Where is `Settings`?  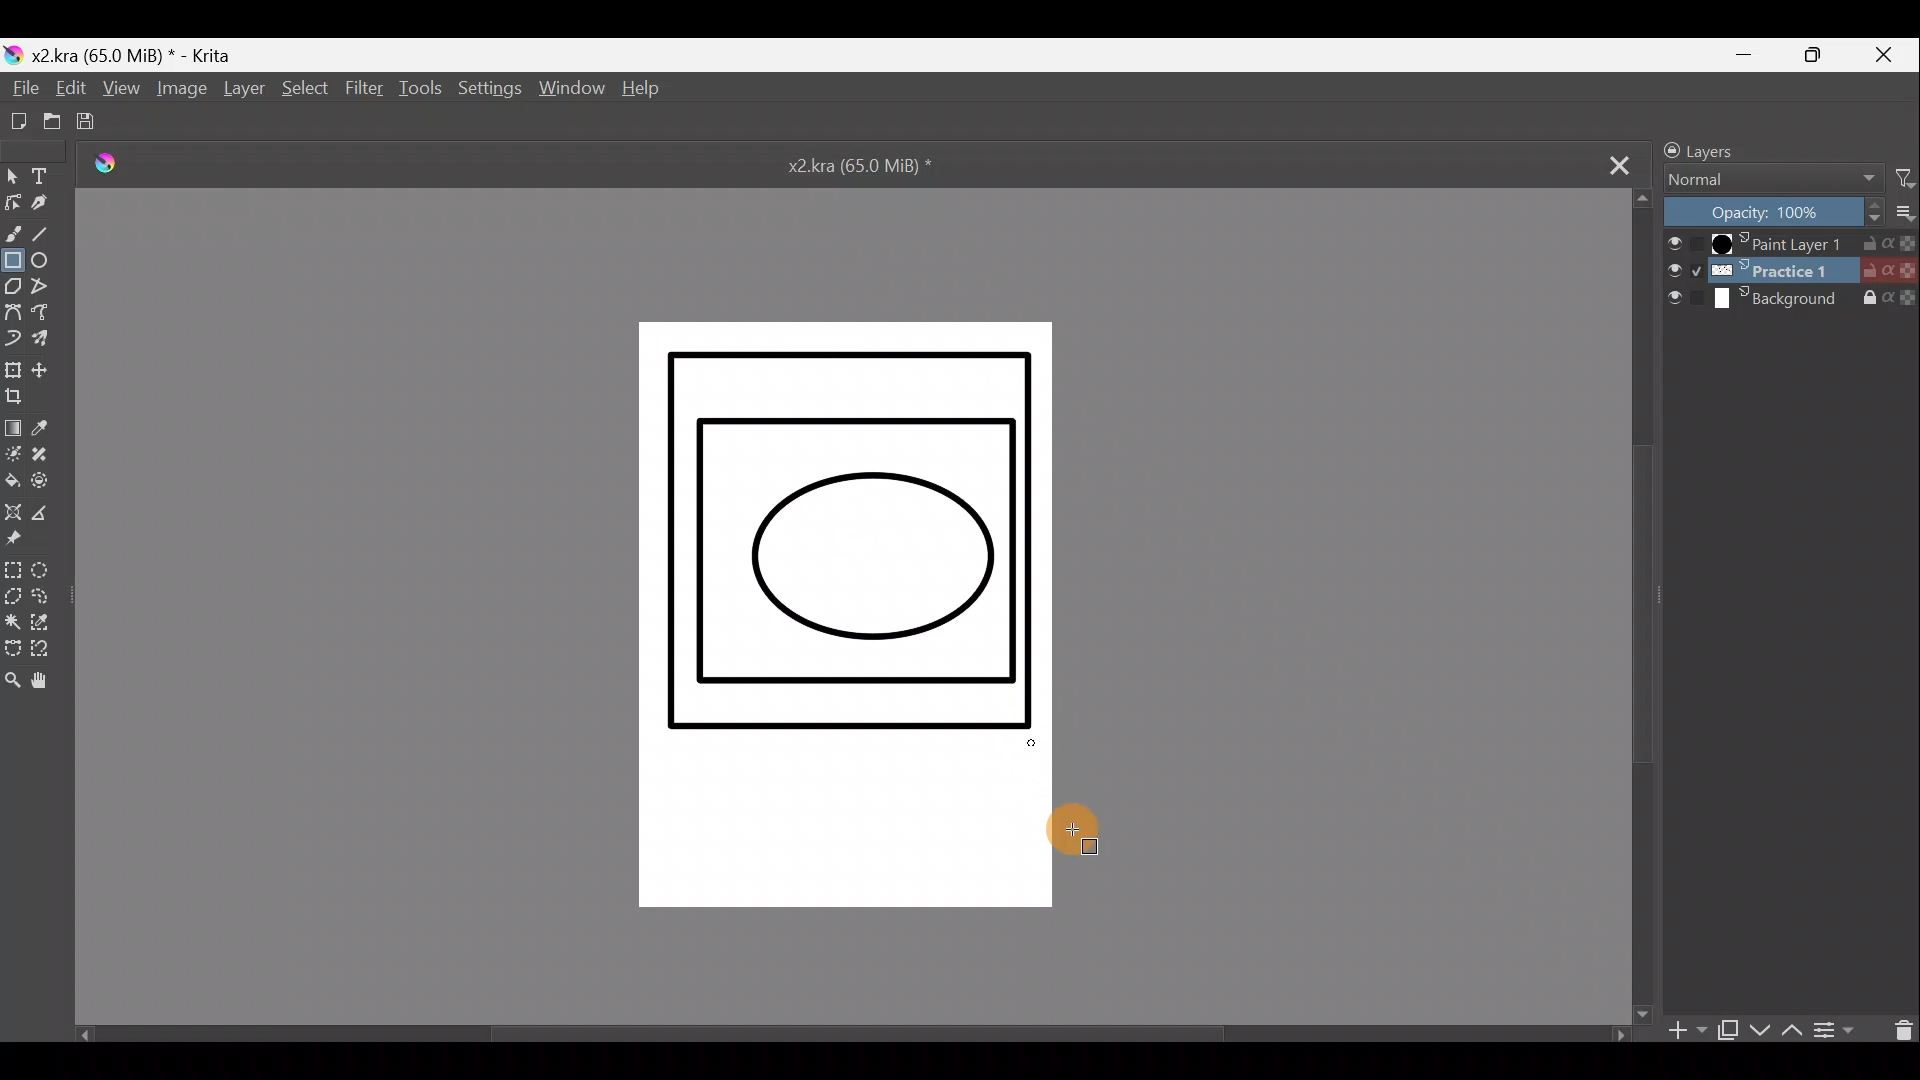 Settings is located at coordinates (489, 91).